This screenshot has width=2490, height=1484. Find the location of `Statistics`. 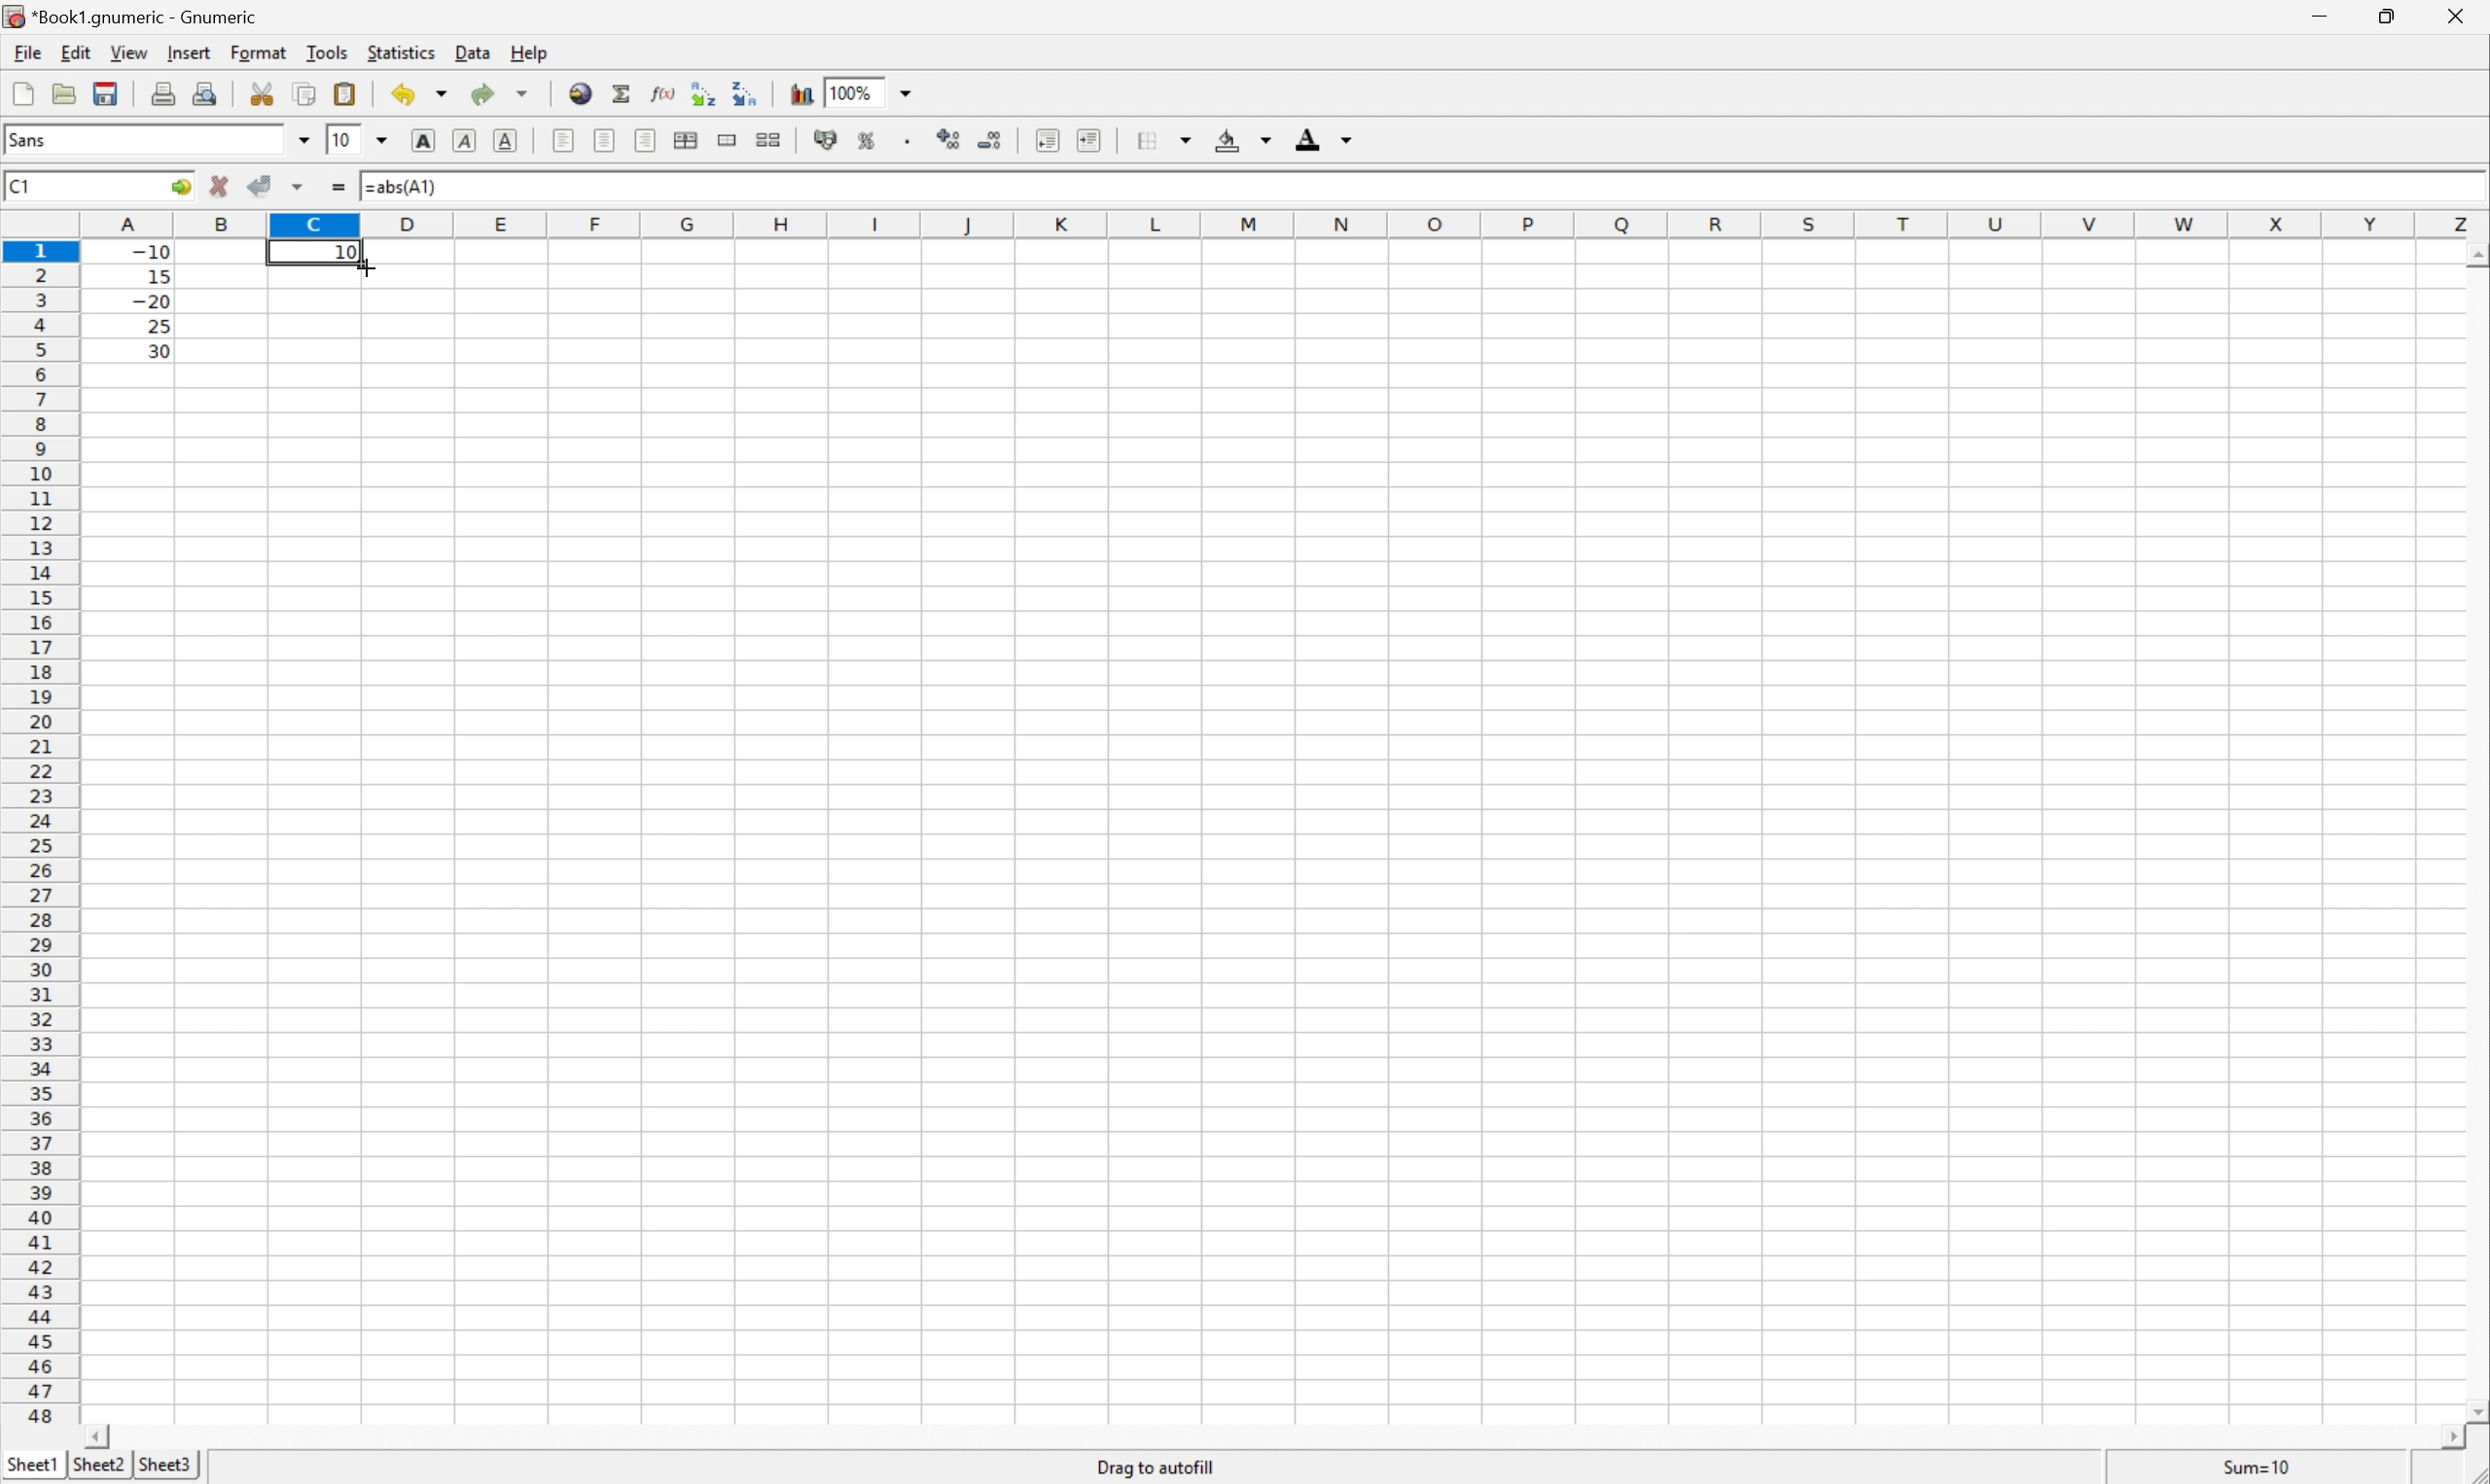

Statistics is located at coordinates (399, 53).